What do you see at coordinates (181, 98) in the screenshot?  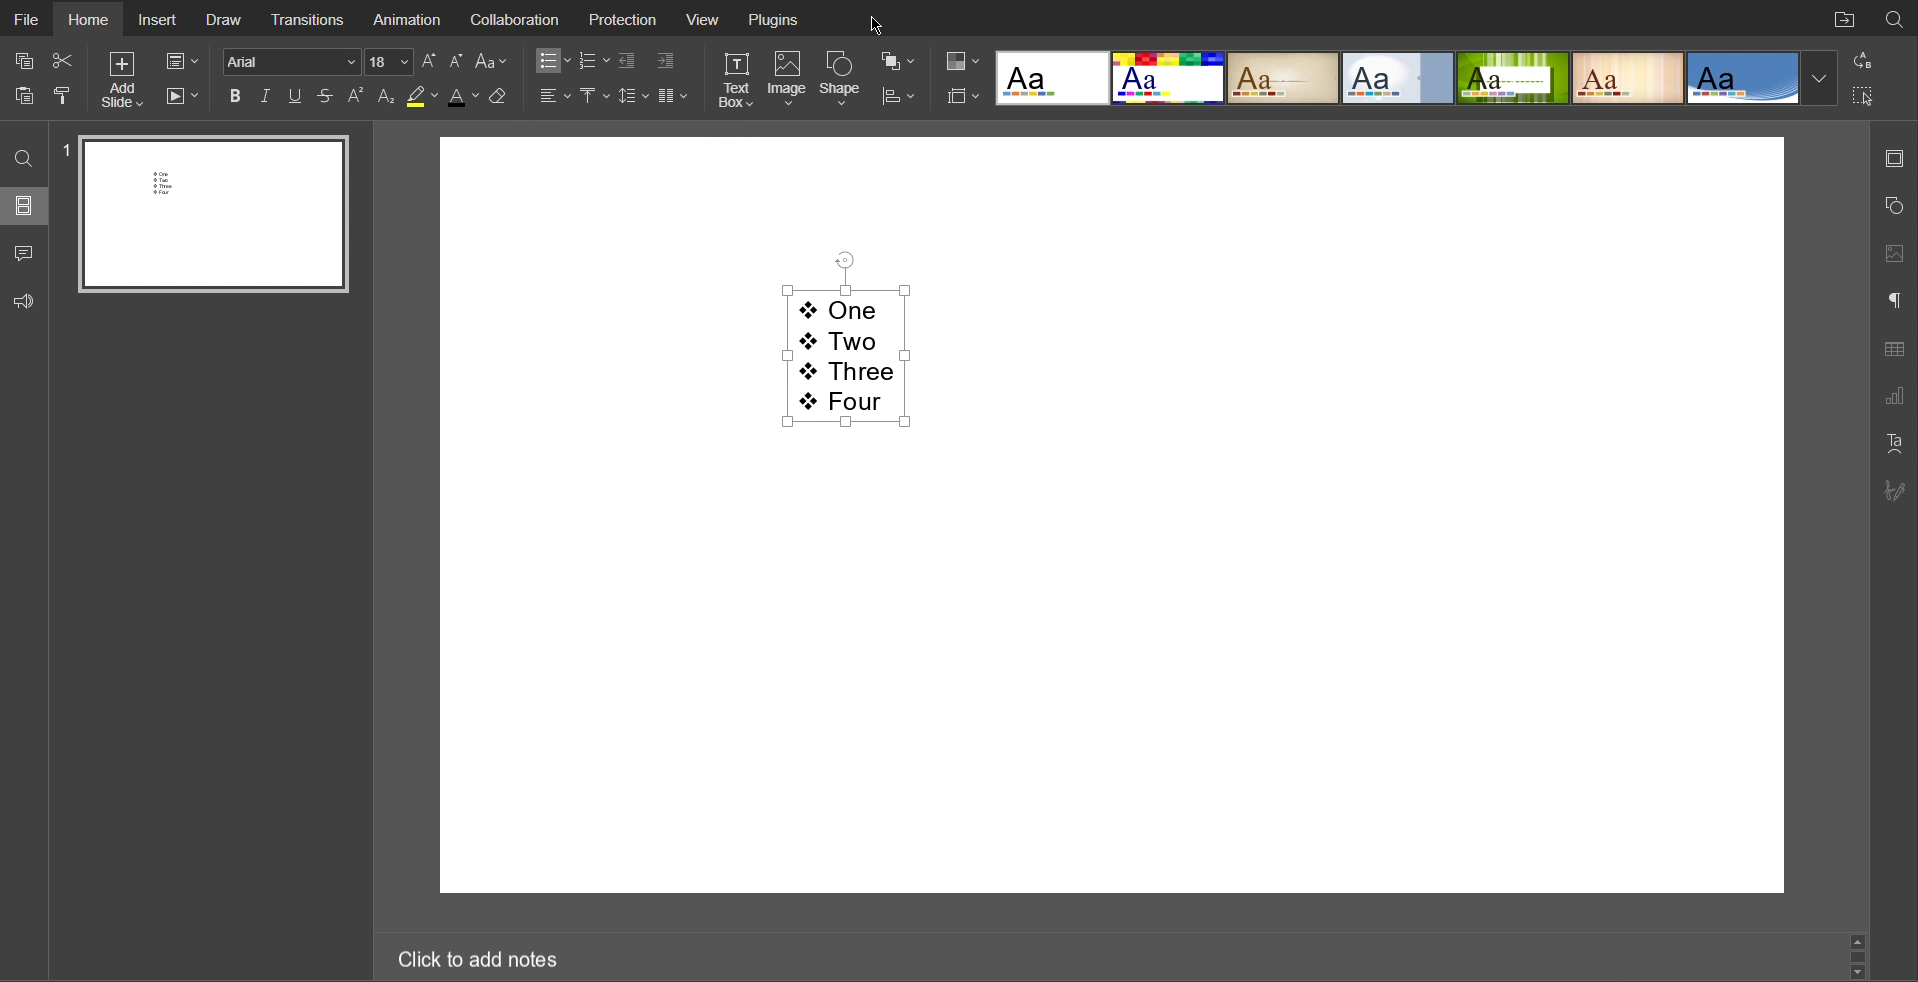 I see `Playback Settings` at bounding box center [181, 98].